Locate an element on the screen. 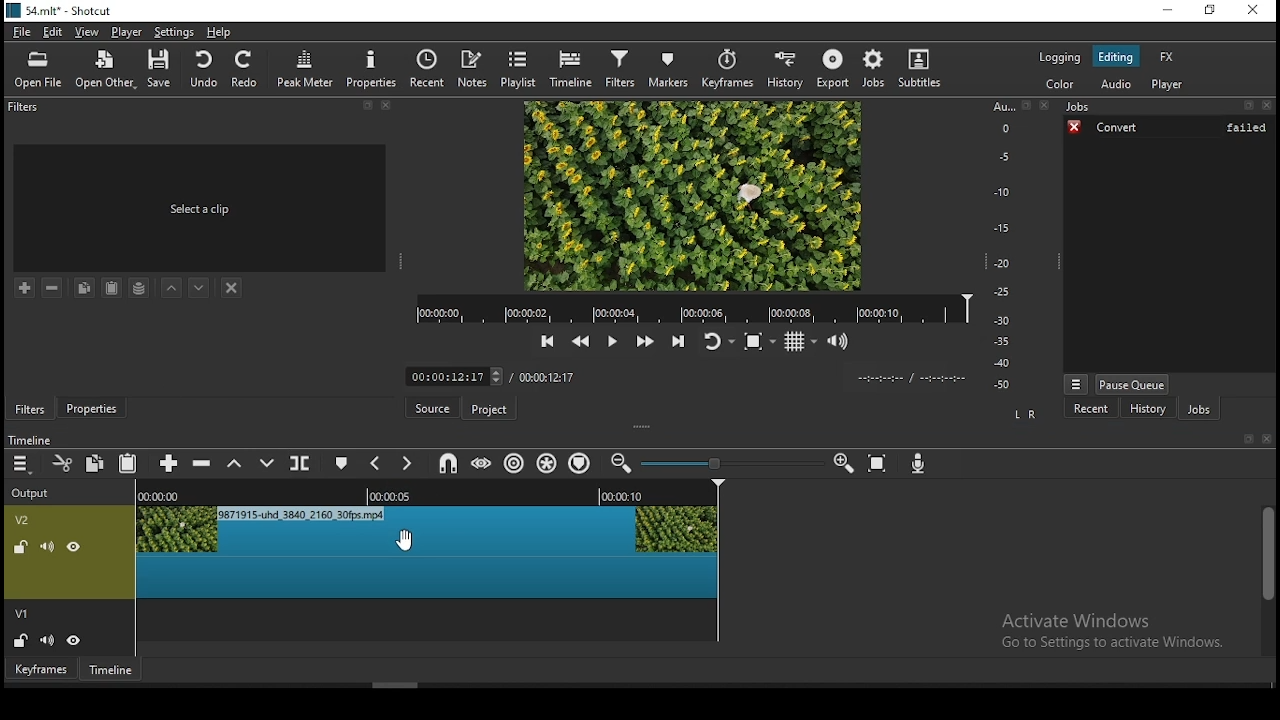 The image size is (1280, 720). file is located at coordinates (24, 33).